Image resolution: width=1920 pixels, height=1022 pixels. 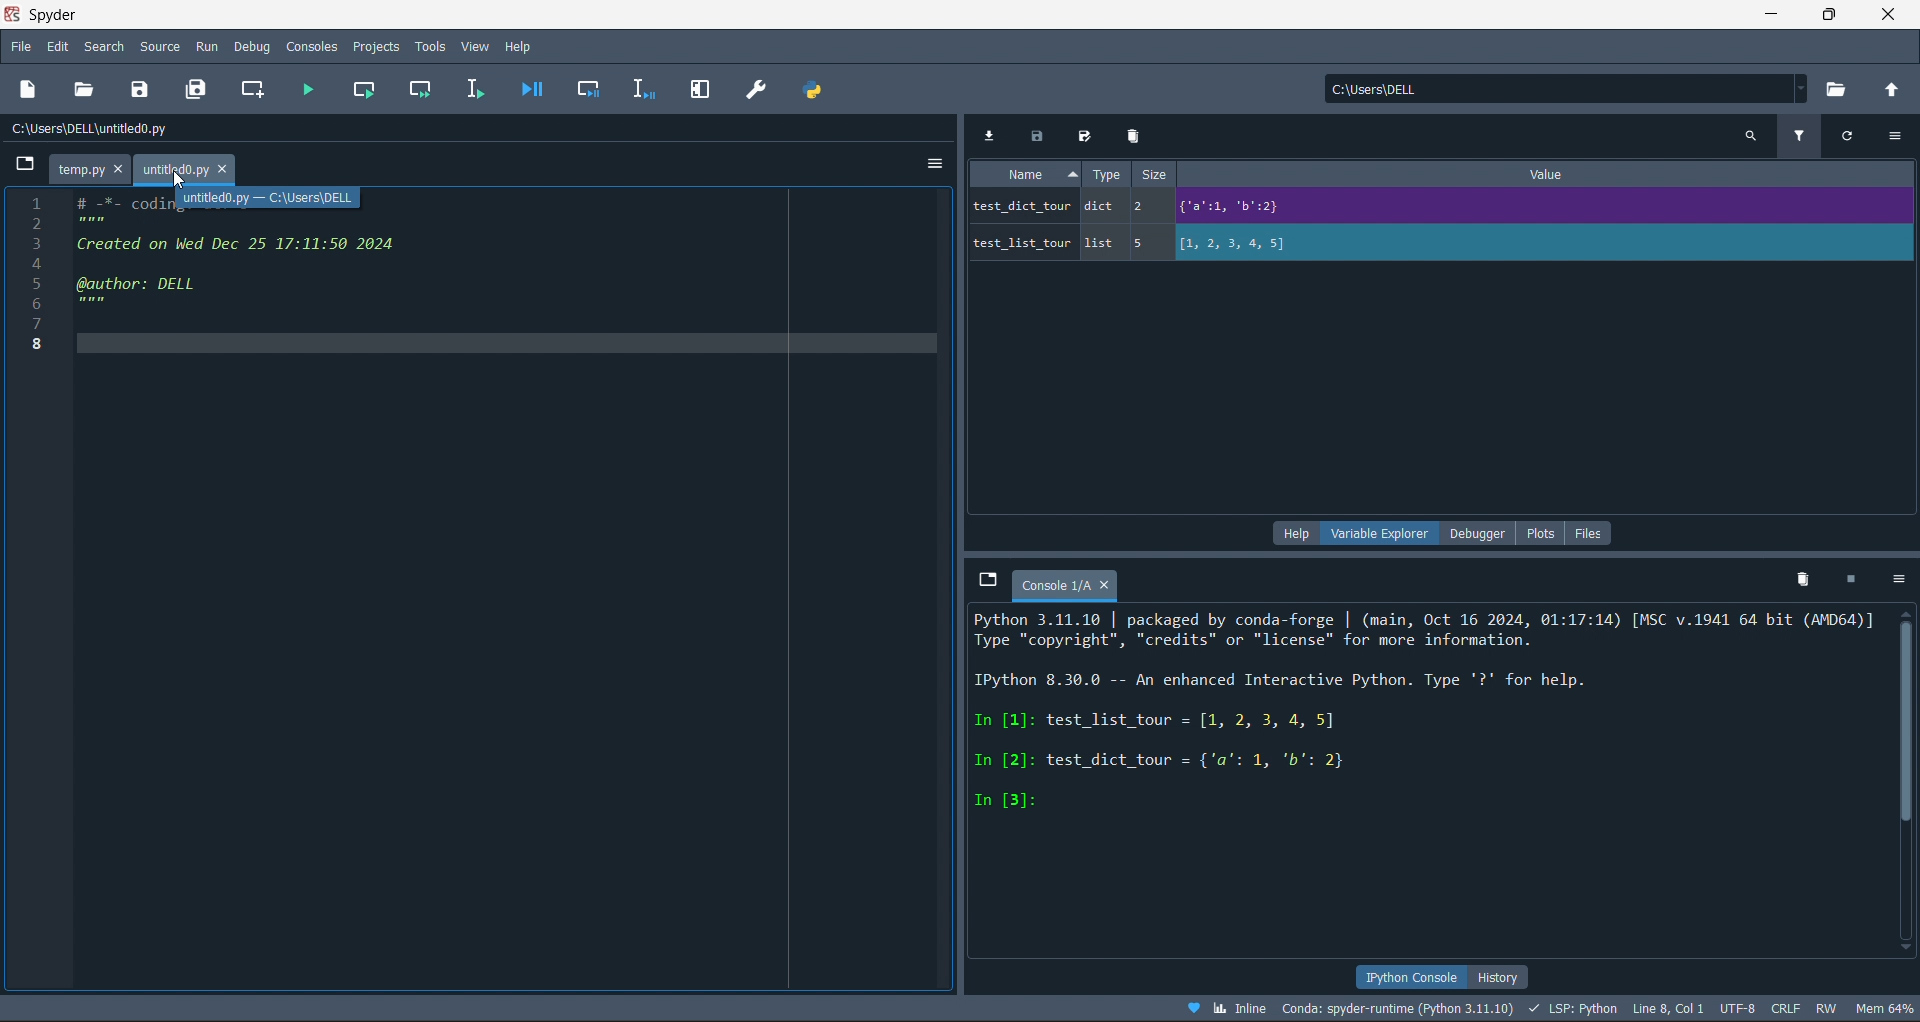 I want to click on search variables, so click(x=1754, y=136).